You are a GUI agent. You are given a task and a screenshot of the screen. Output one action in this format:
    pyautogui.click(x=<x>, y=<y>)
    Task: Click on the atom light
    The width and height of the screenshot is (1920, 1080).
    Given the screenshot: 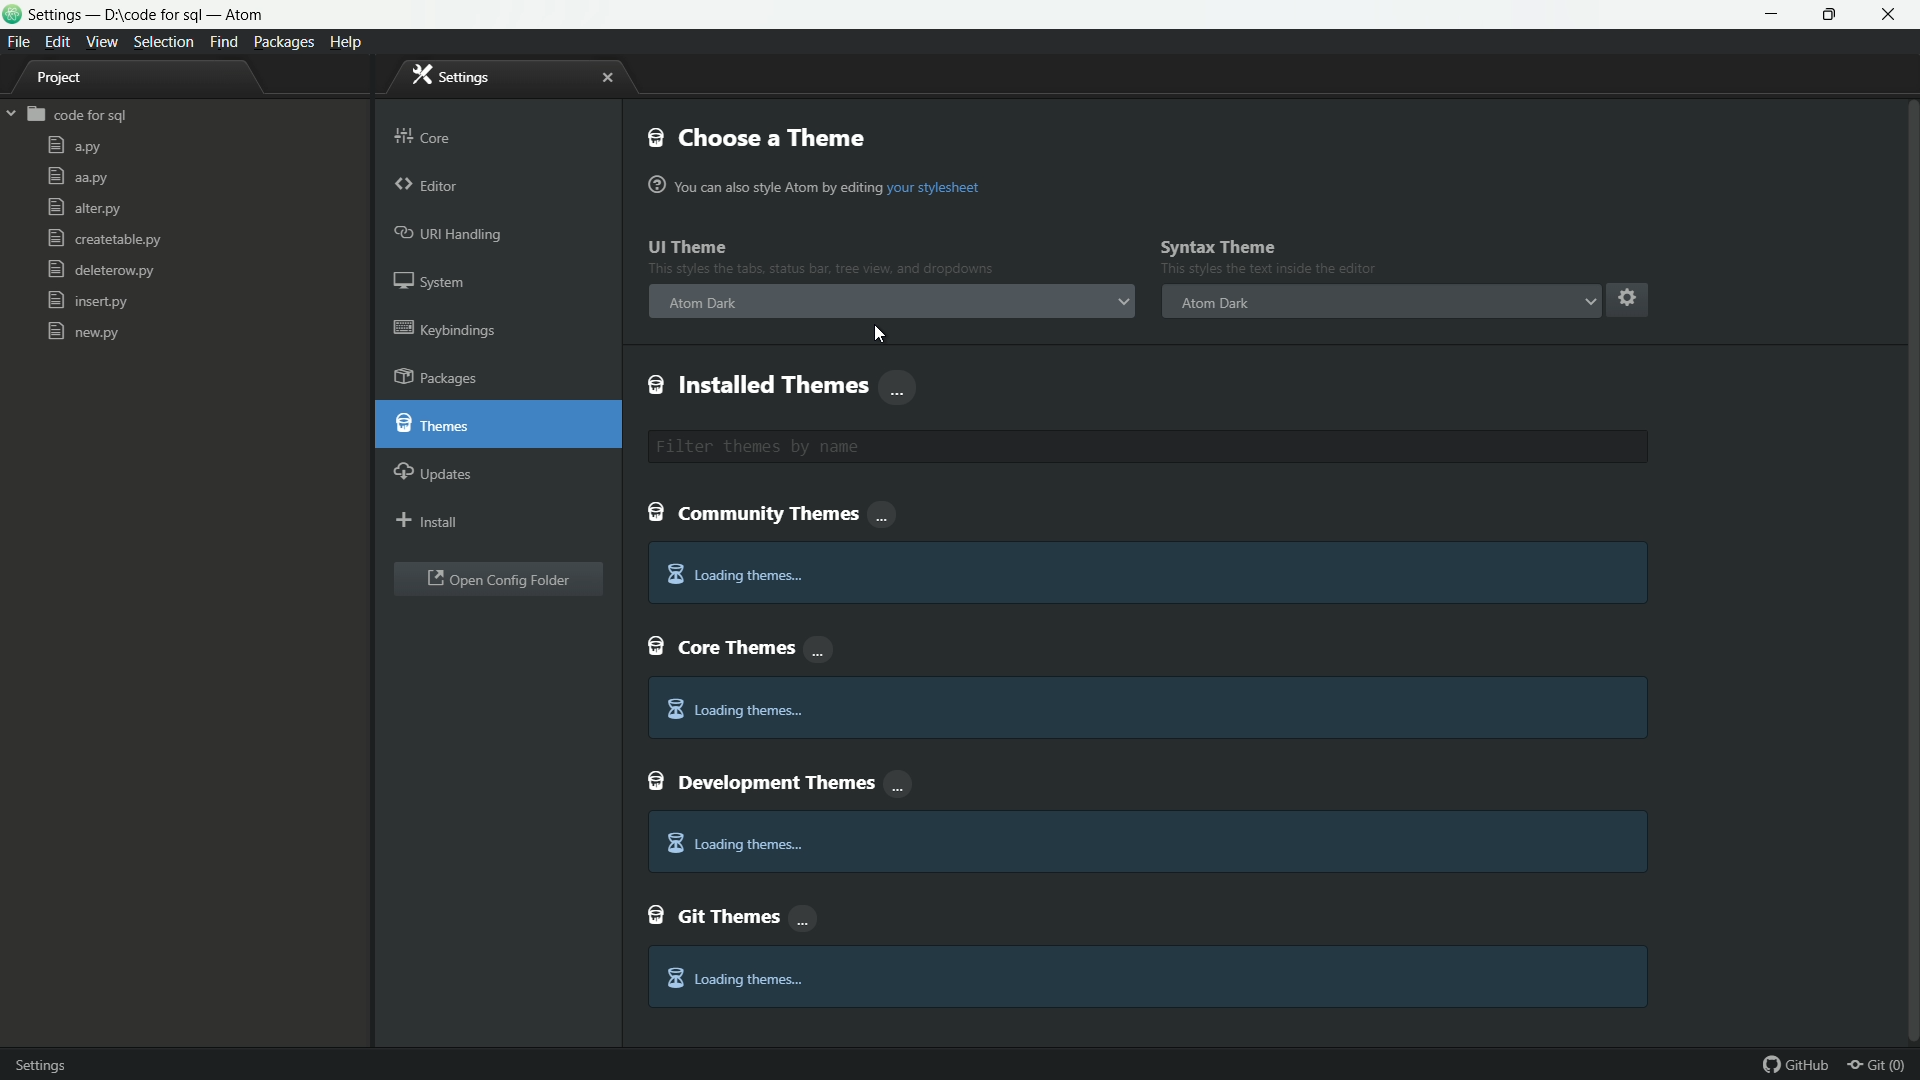 What is the action you would take?
    pyautogui.click(x=704, y=304)
    